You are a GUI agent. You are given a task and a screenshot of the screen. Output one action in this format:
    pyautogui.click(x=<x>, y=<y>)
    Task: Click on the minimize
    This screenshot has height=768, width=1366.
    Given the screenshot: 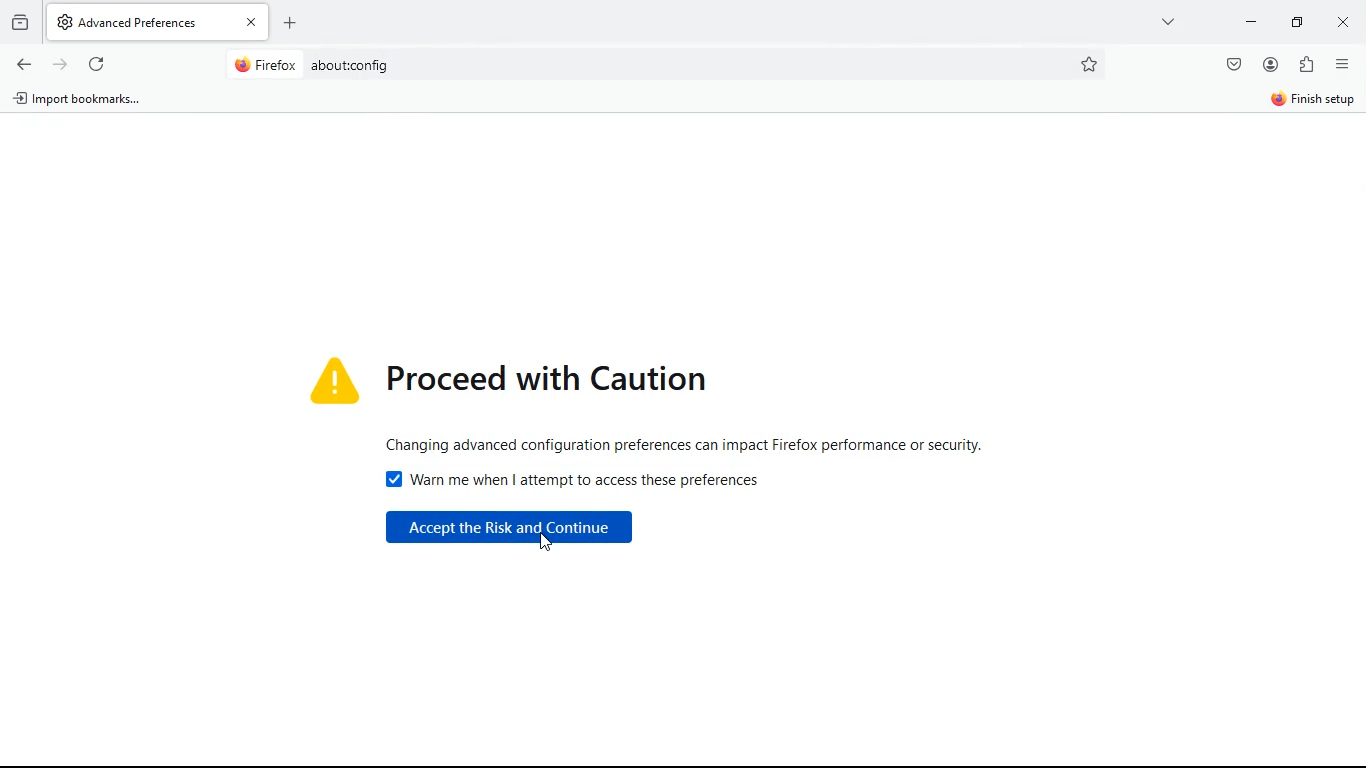 What is the action you would take?
    pyautogui.click(x=1248, y=23)
    